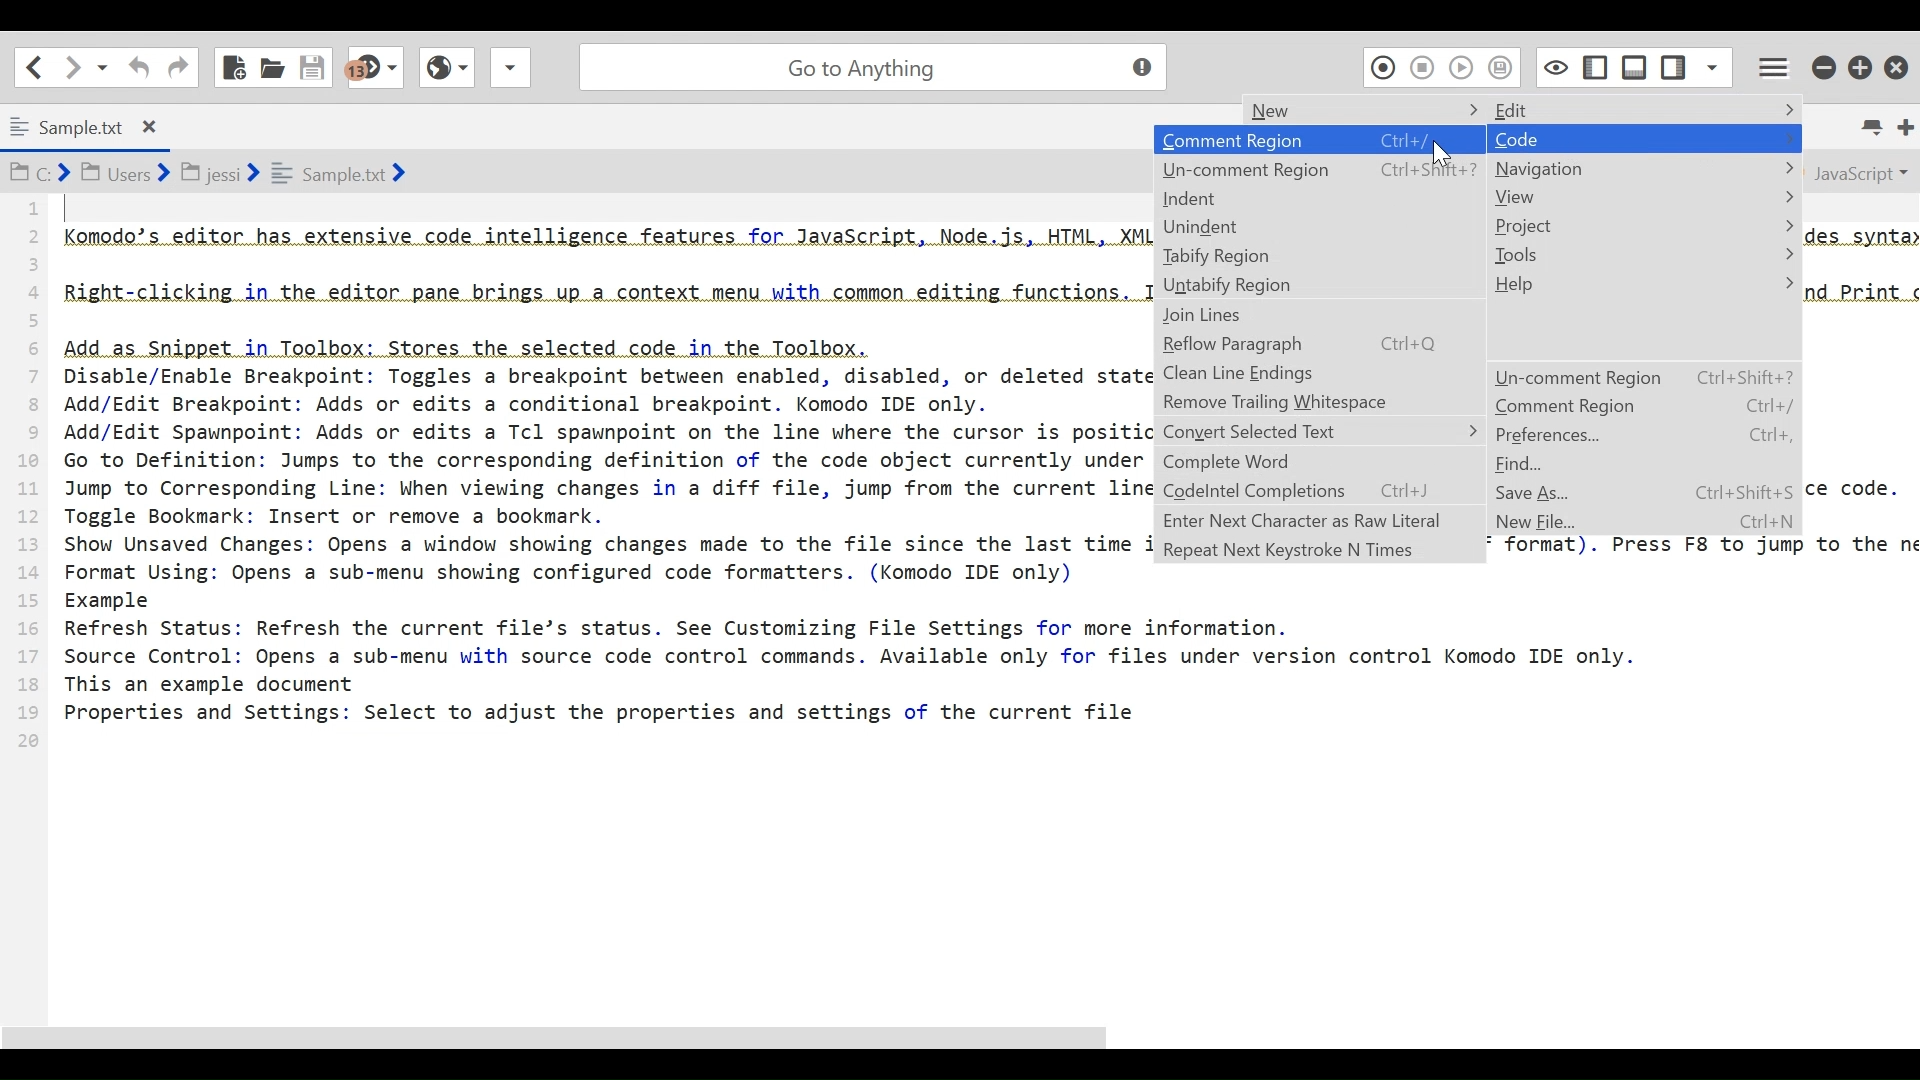  What do you see at coordinates (1523, 465) in the screenshot?
I see `Find` at bounding box center [1523, 465].